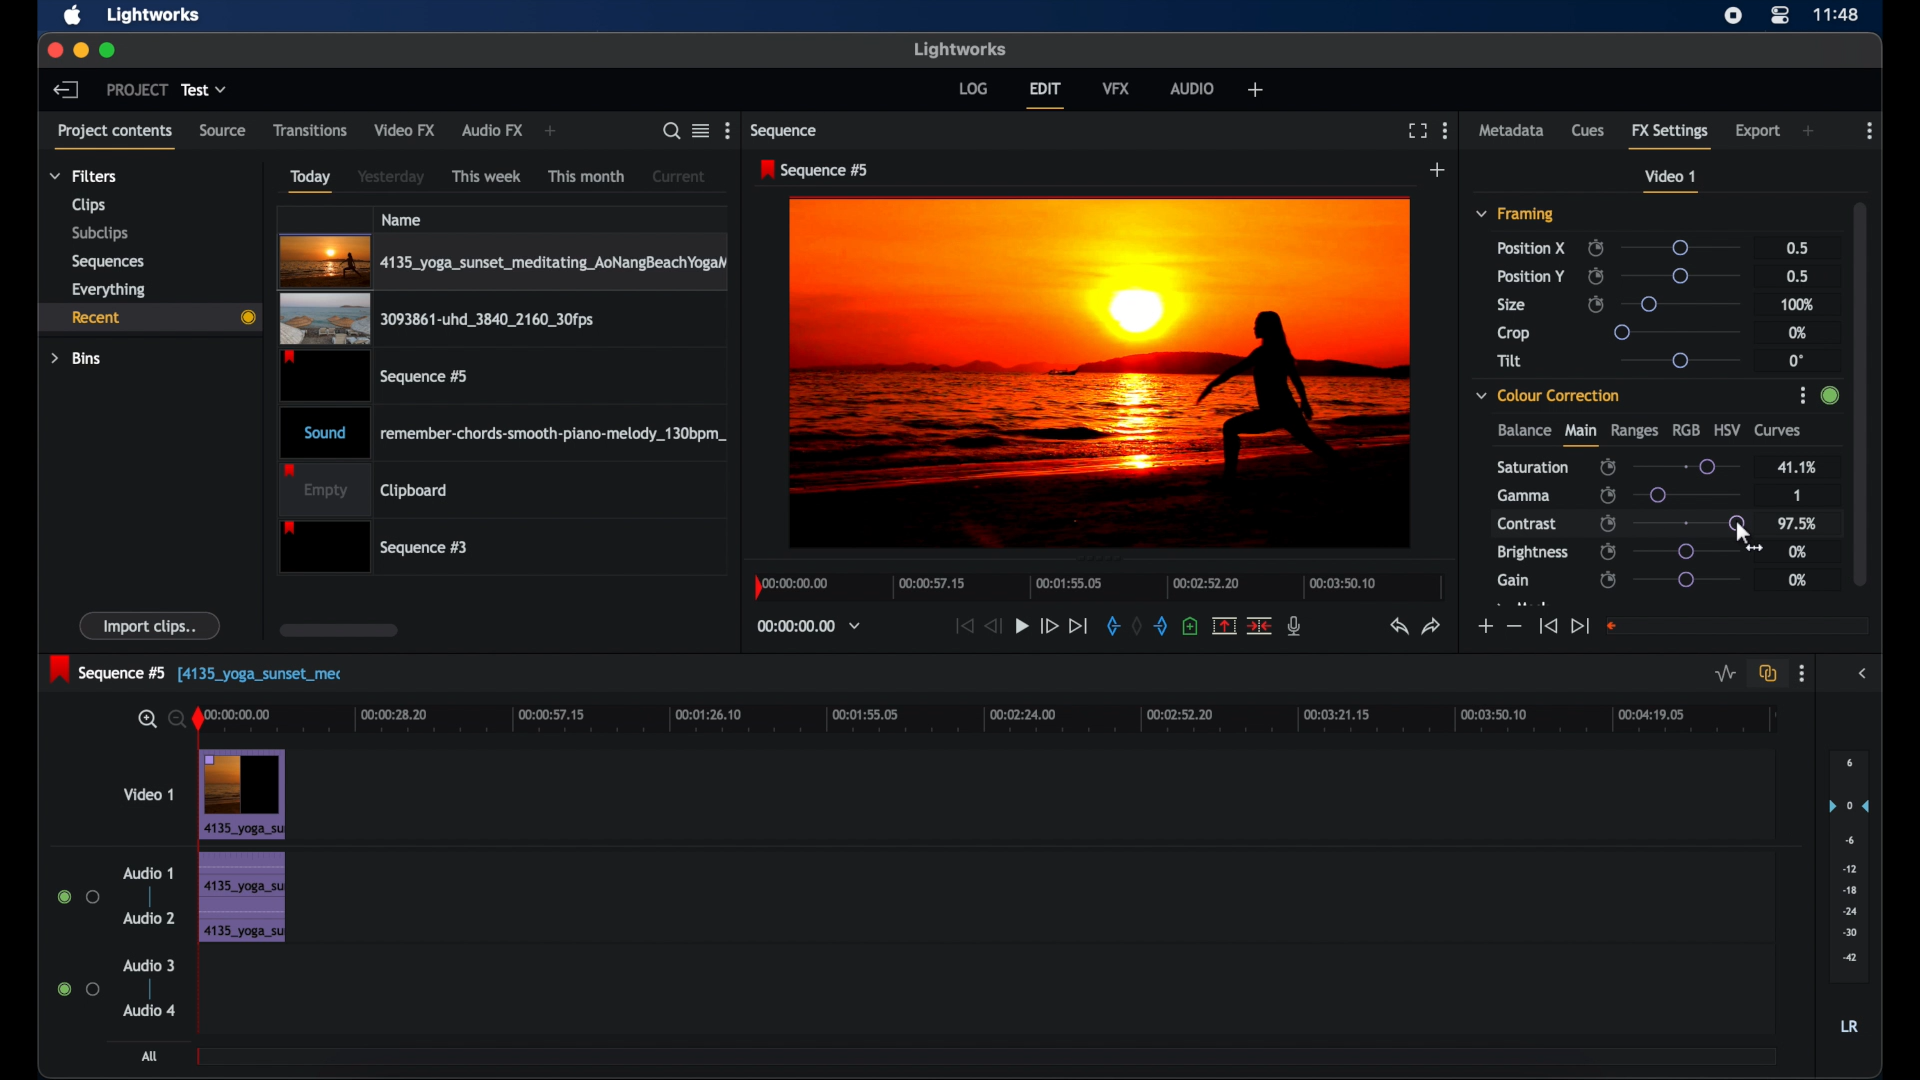 The image size is (1920, 1080). I want to click on jump to start, so click(1547, 627).